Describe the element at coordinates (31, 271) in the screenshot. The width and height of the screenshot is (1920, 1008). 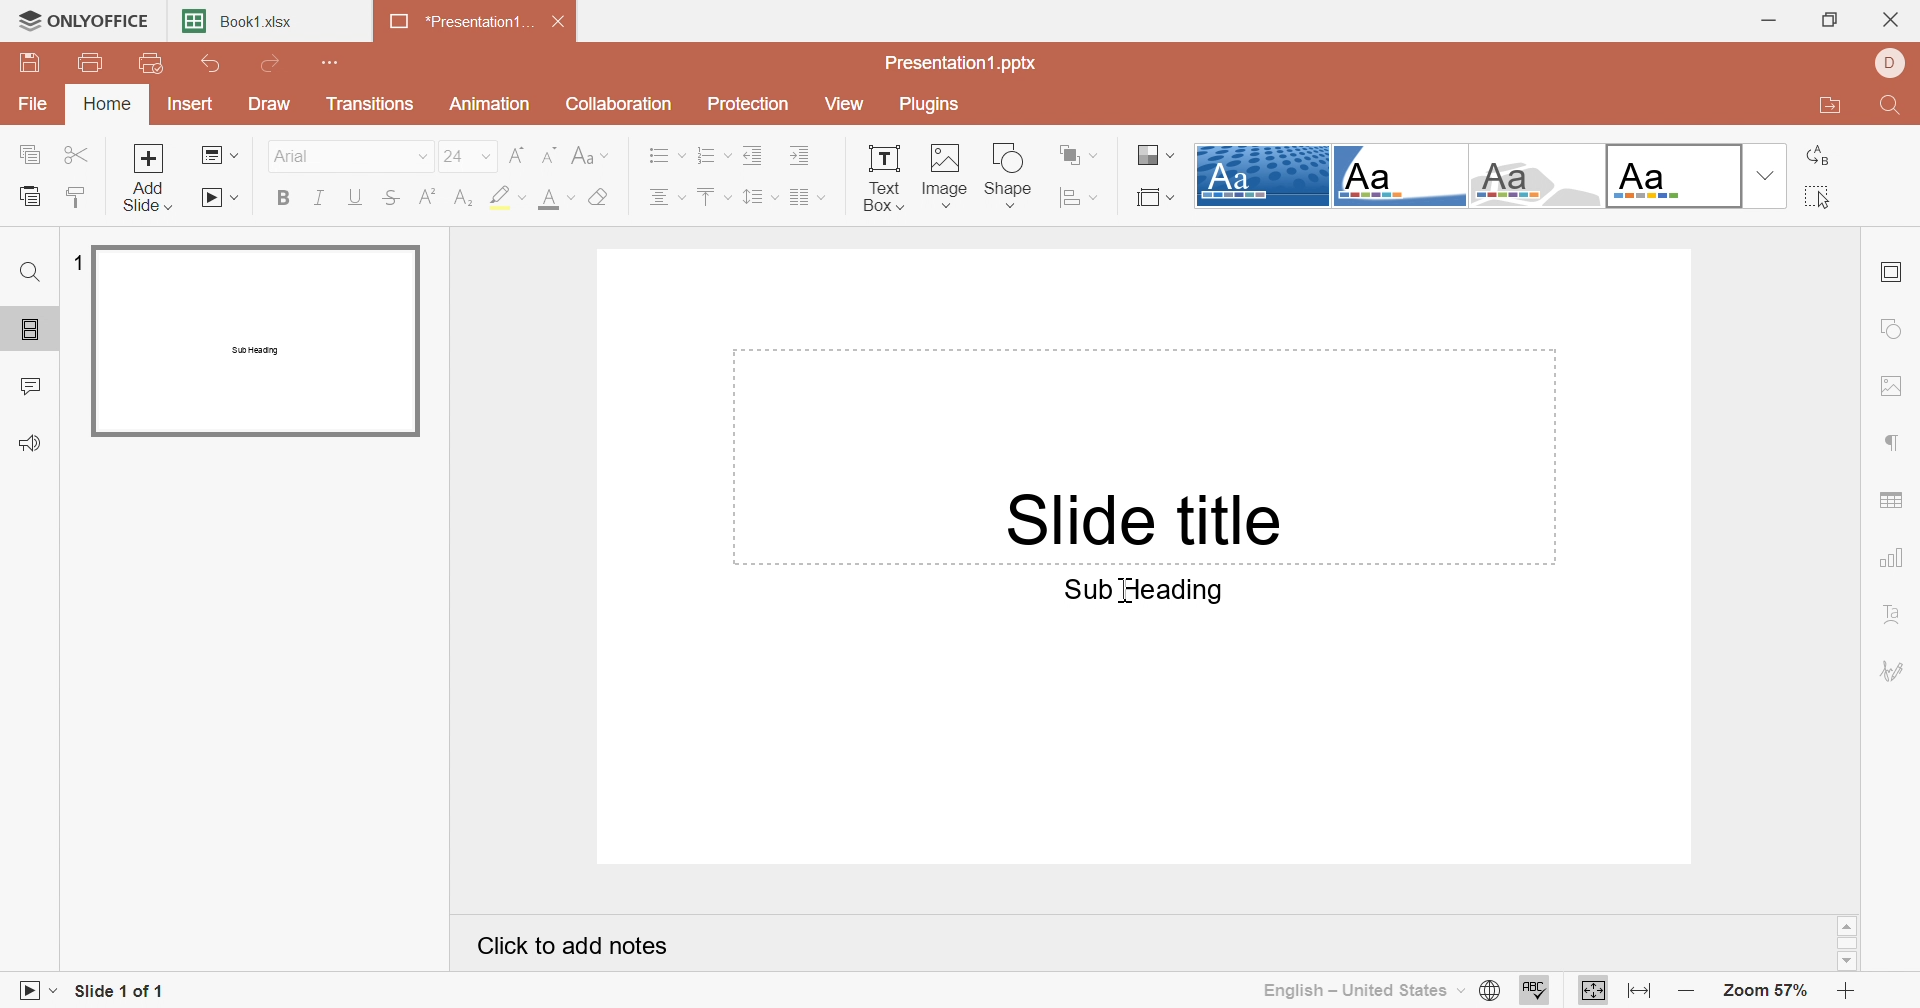
I see `Find` at that location.